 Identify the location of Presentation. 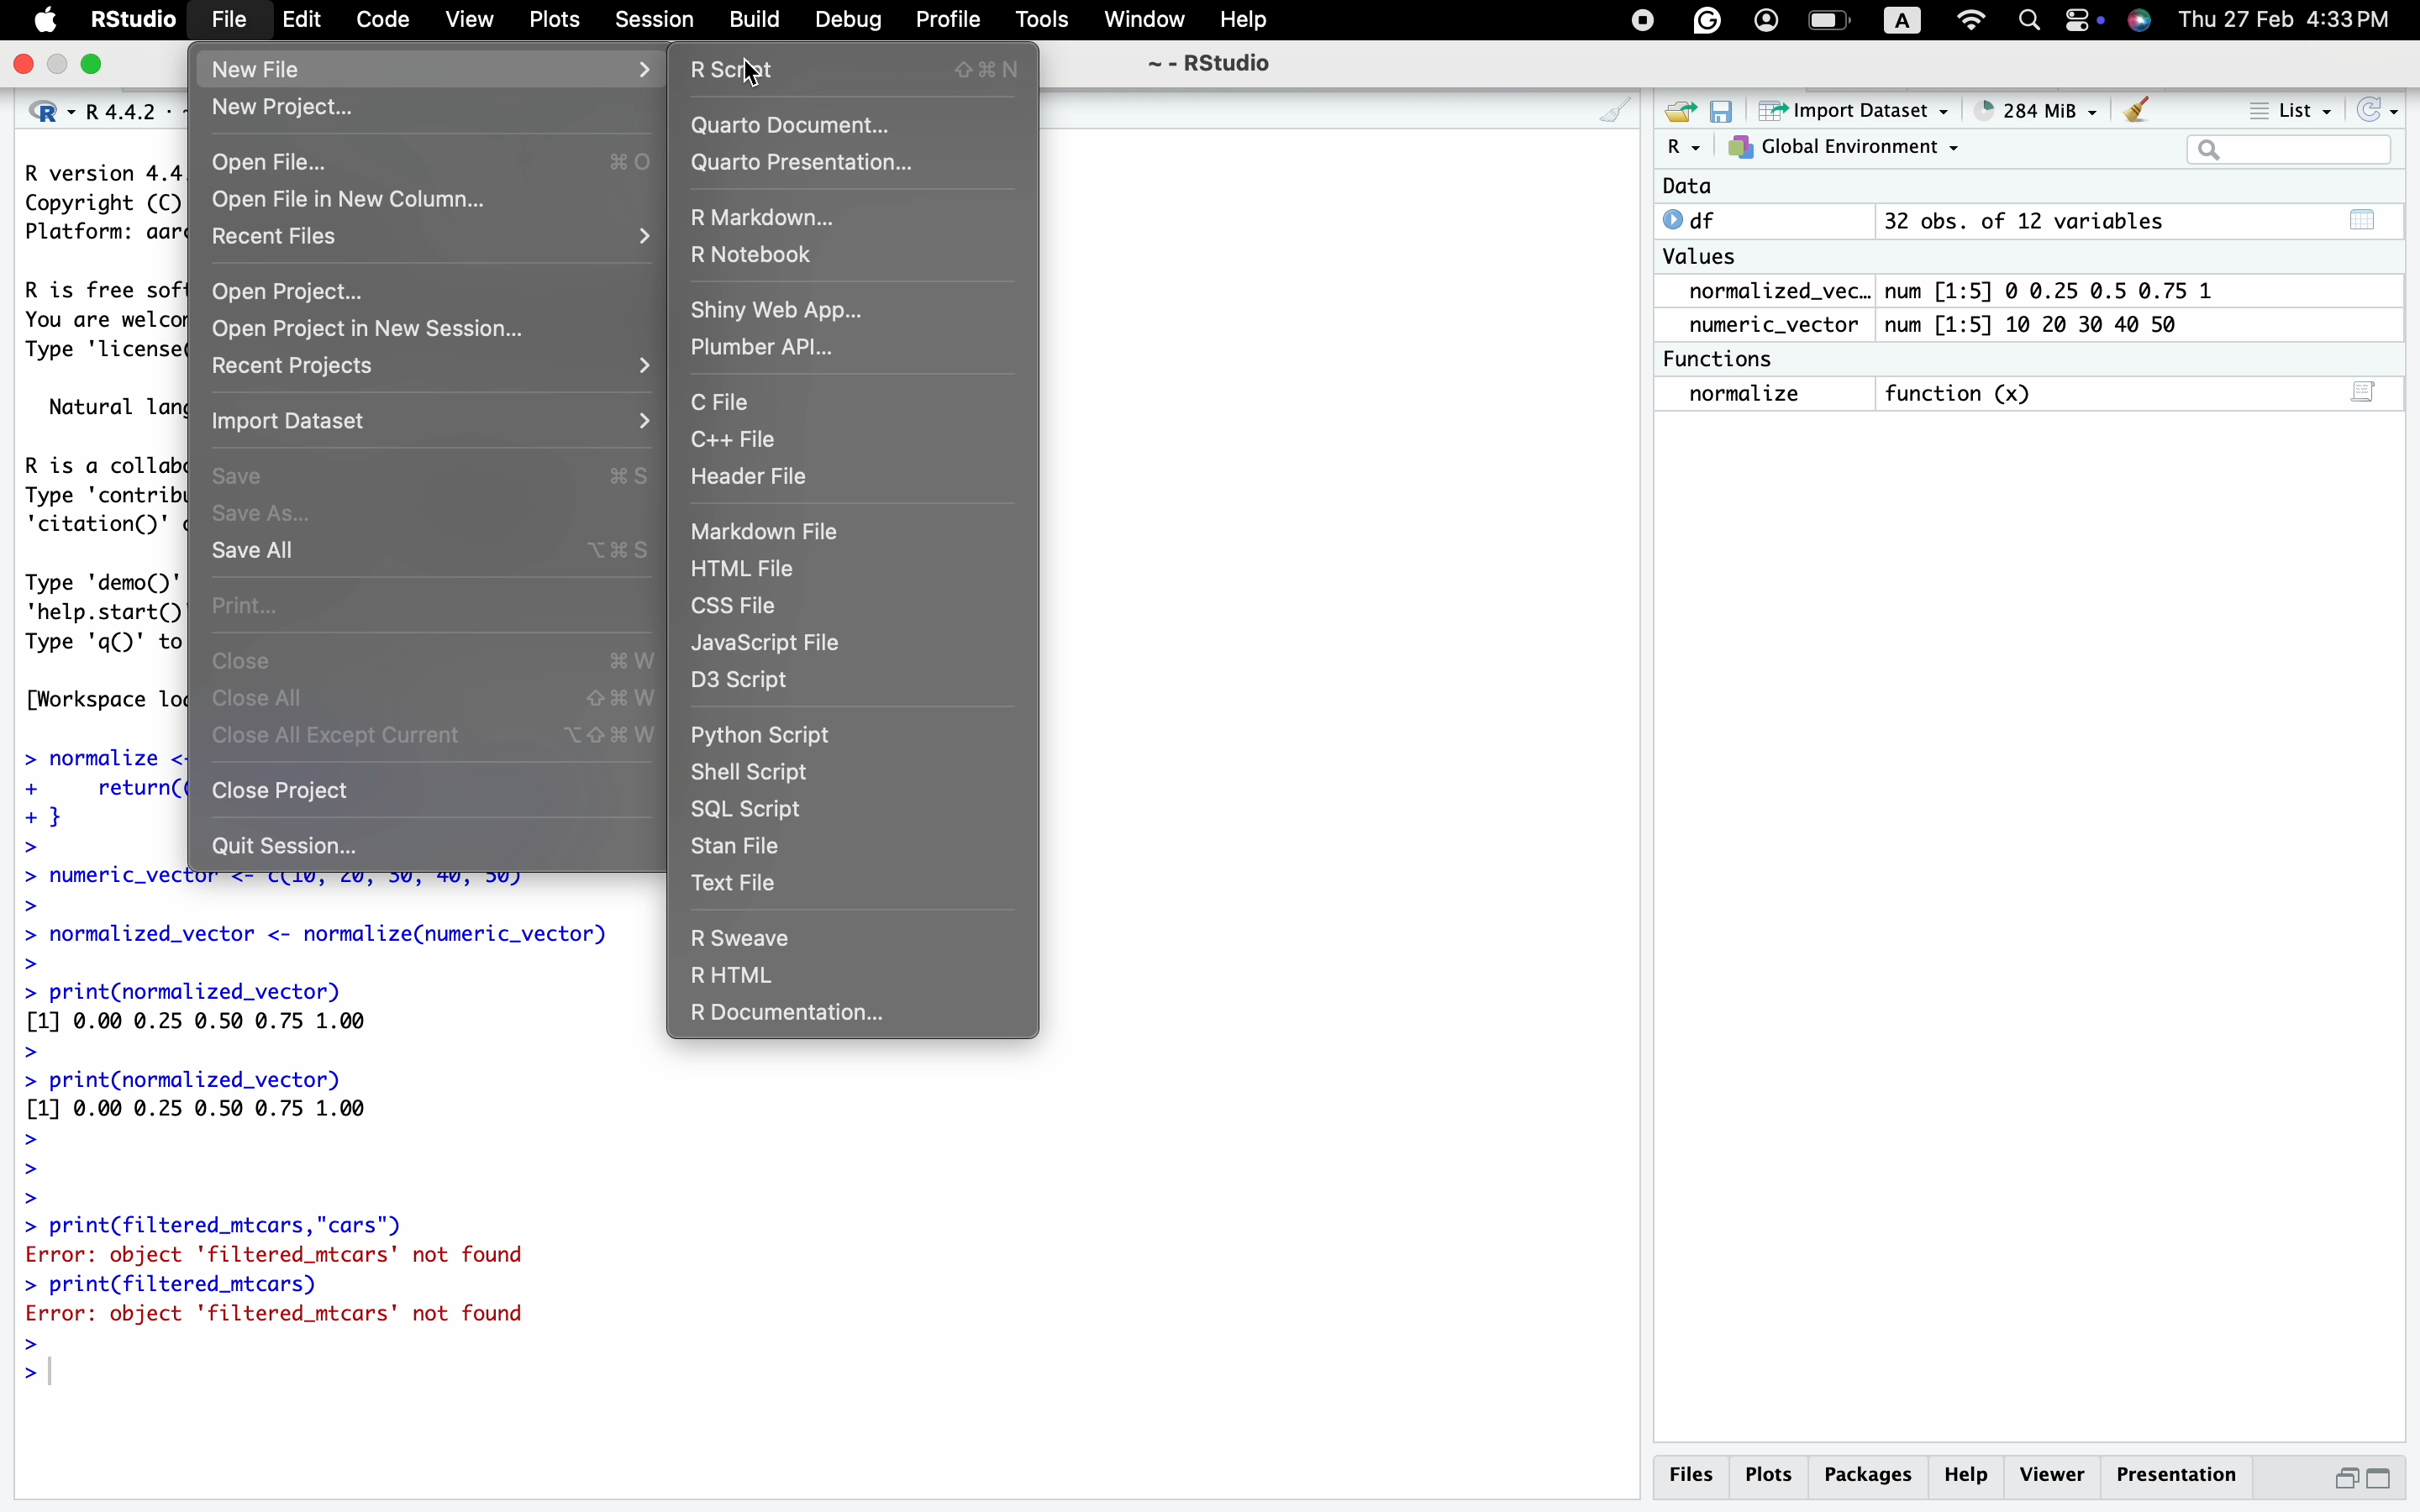
(2174, 1469).